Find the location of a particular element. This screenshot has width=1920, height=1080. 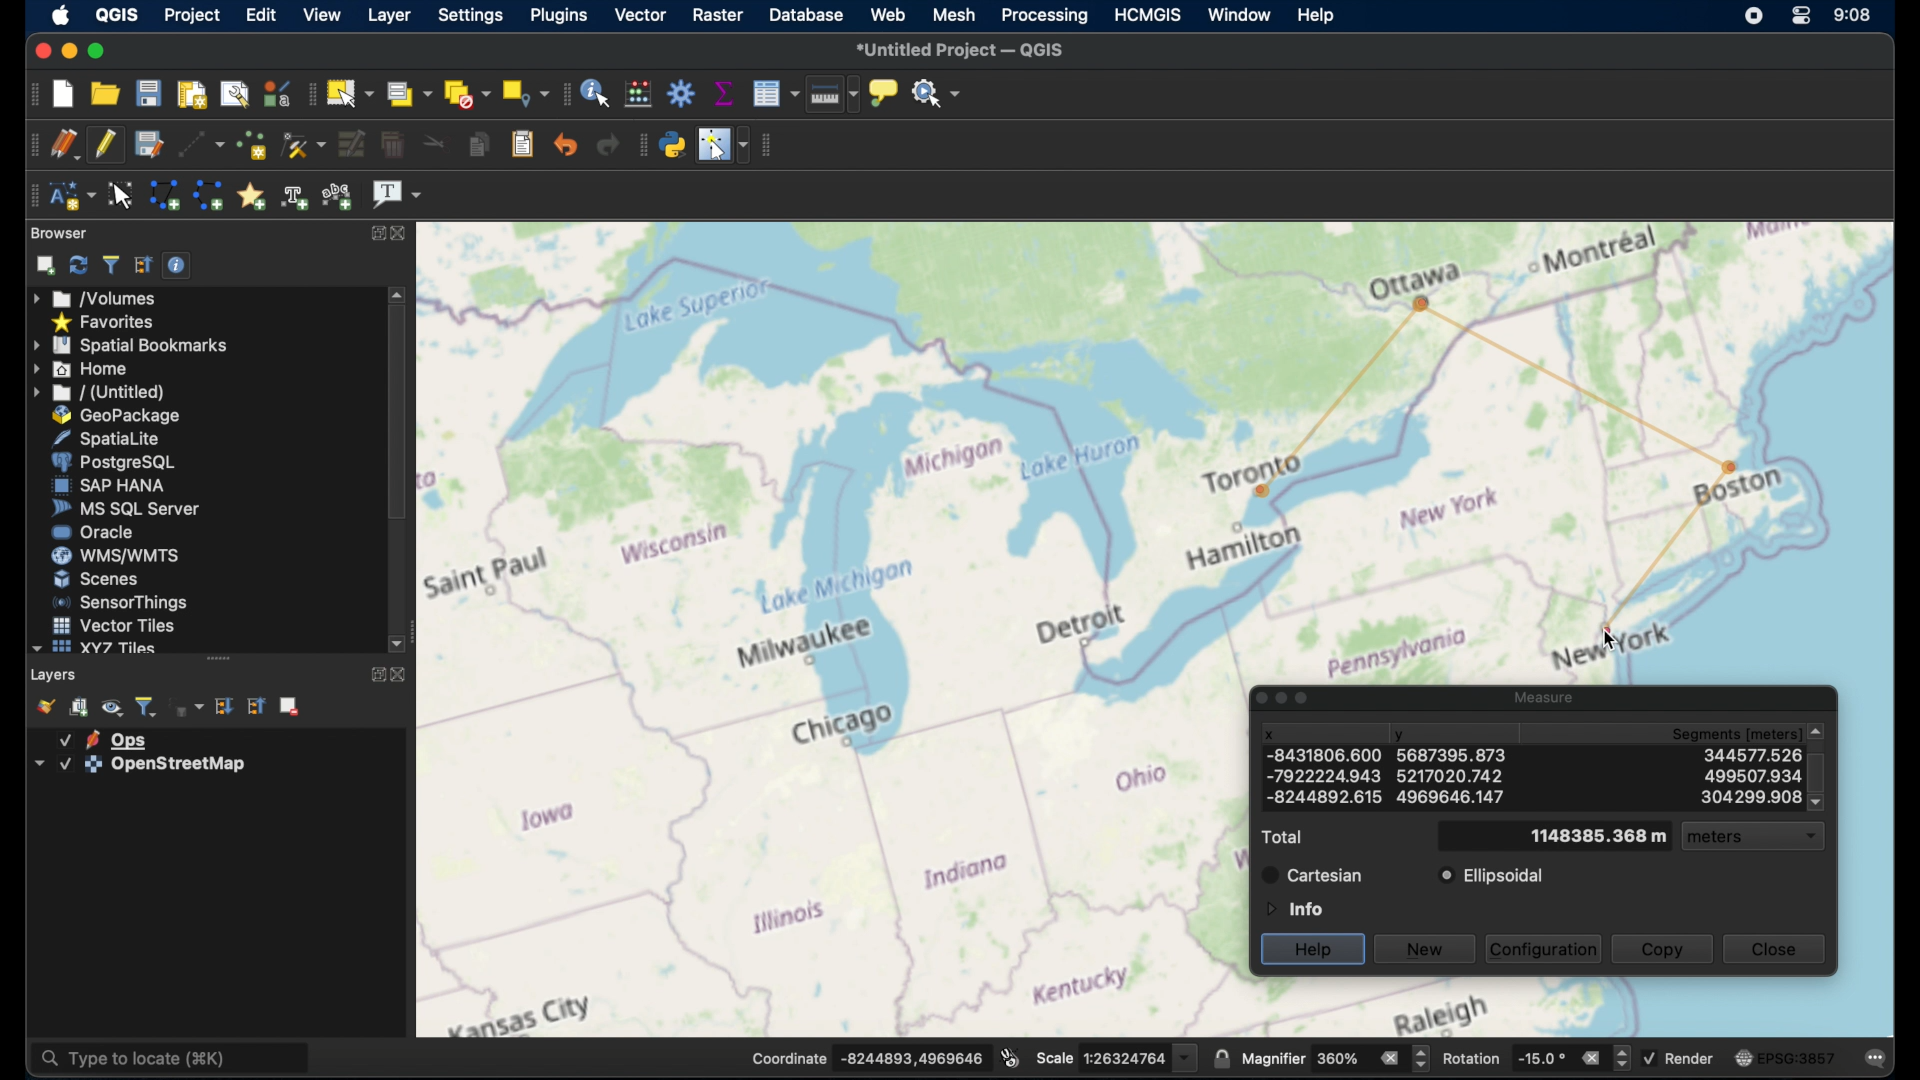

show layout manager is located at coordinates (234, 91).